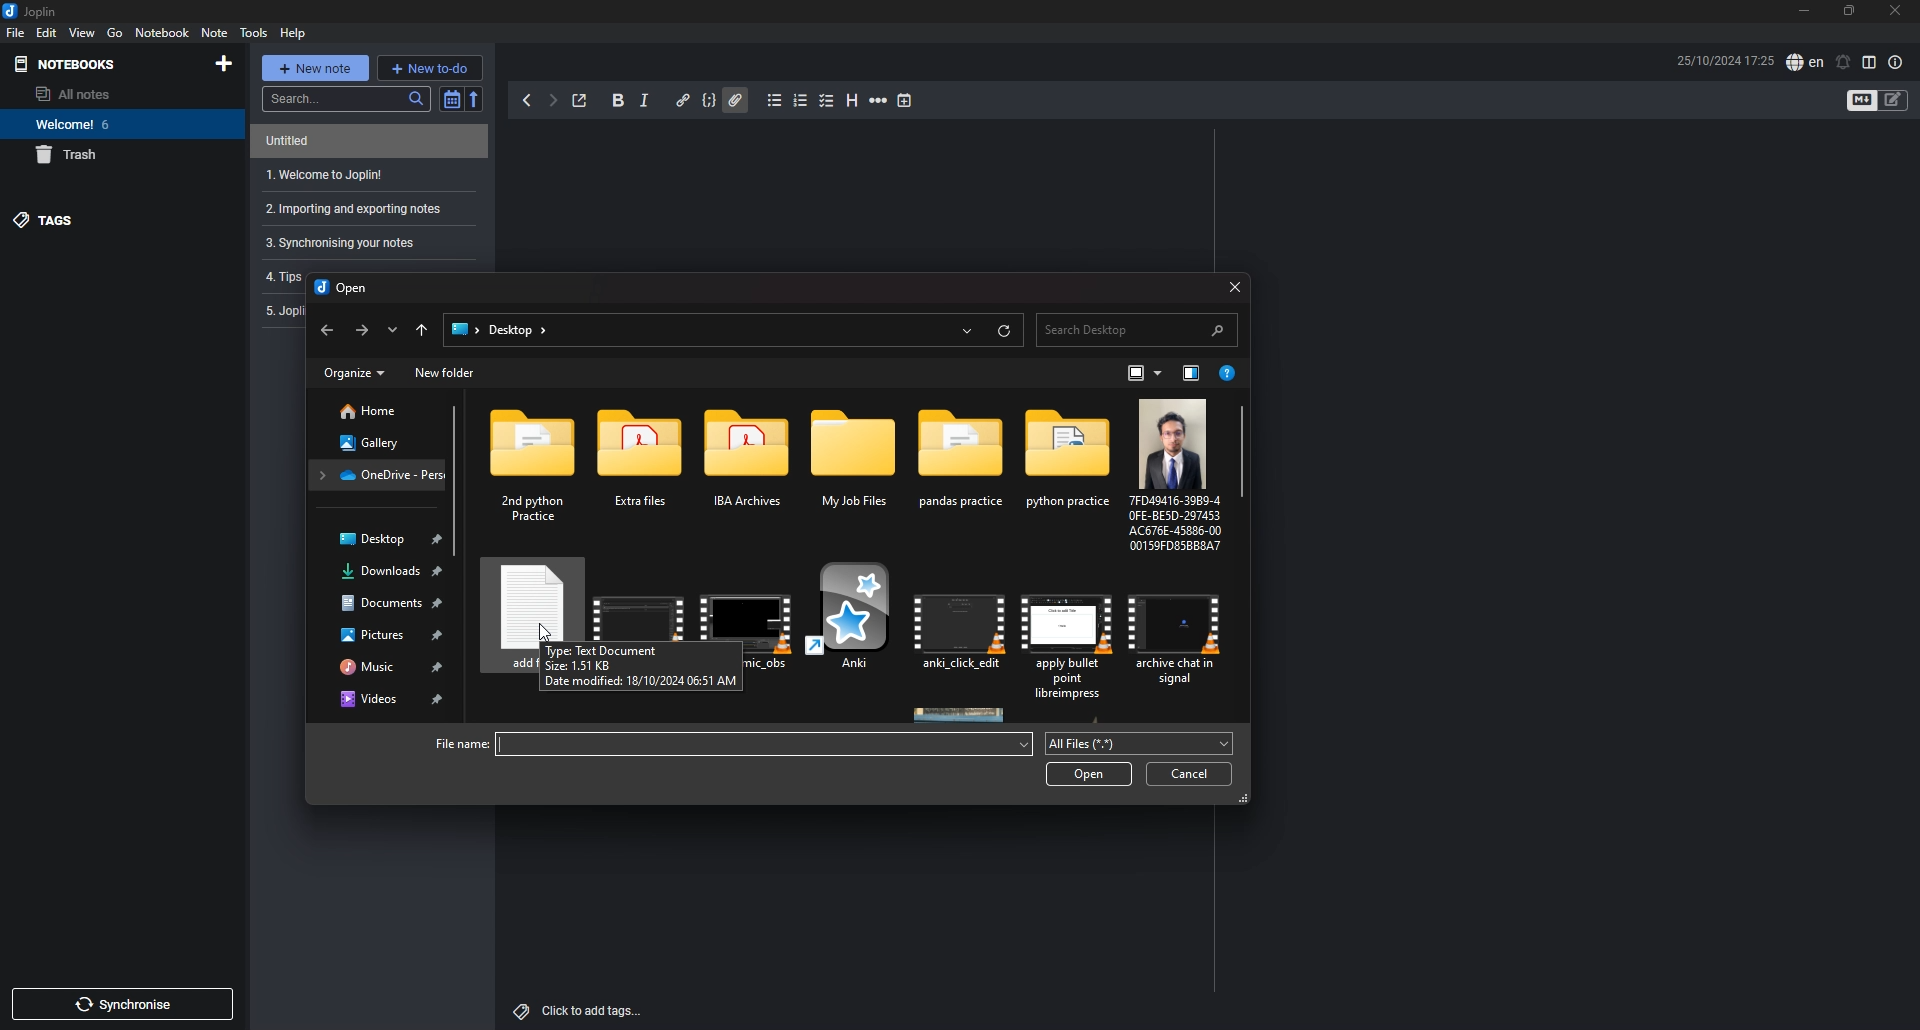  I want to click on close, so click(1896, 10).